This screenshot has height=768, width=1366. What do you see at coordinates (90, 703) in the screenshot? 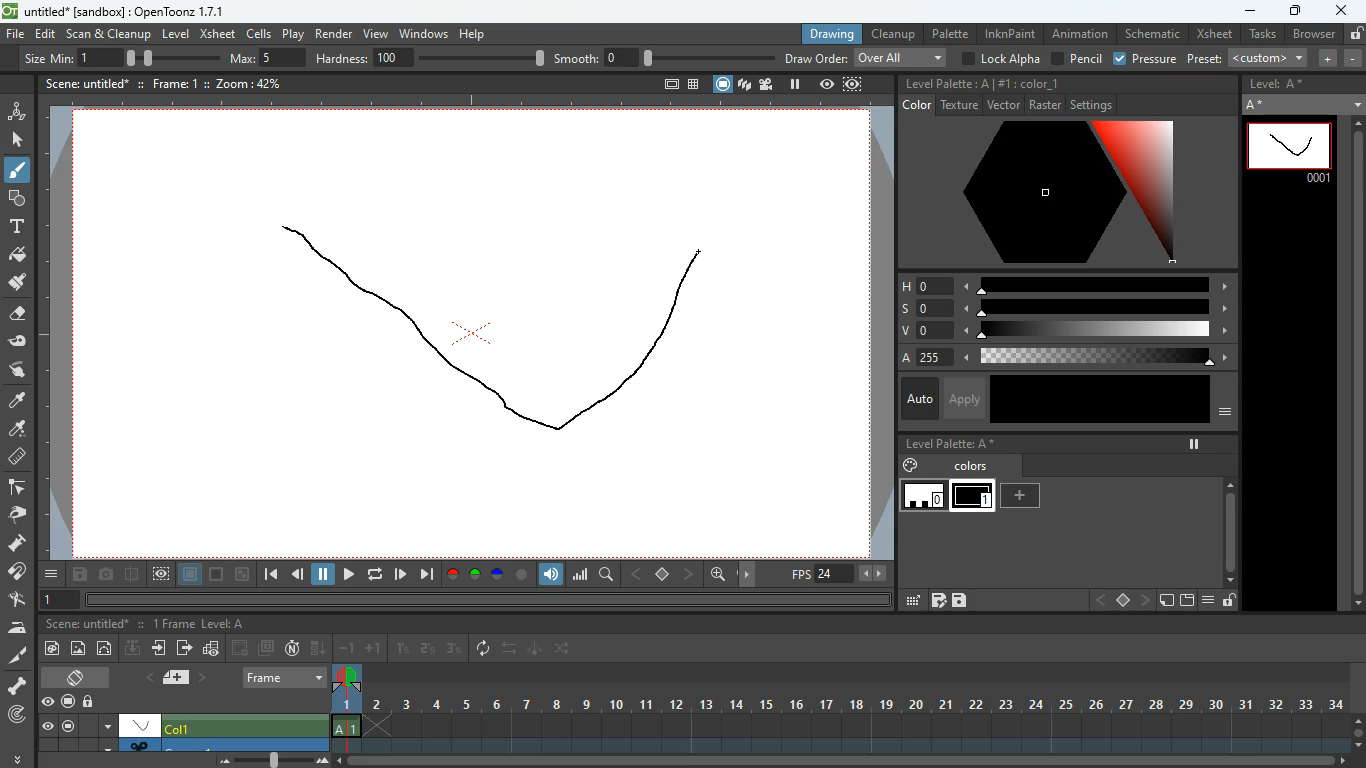
I see `unlock` at bounding box center [90, 703].